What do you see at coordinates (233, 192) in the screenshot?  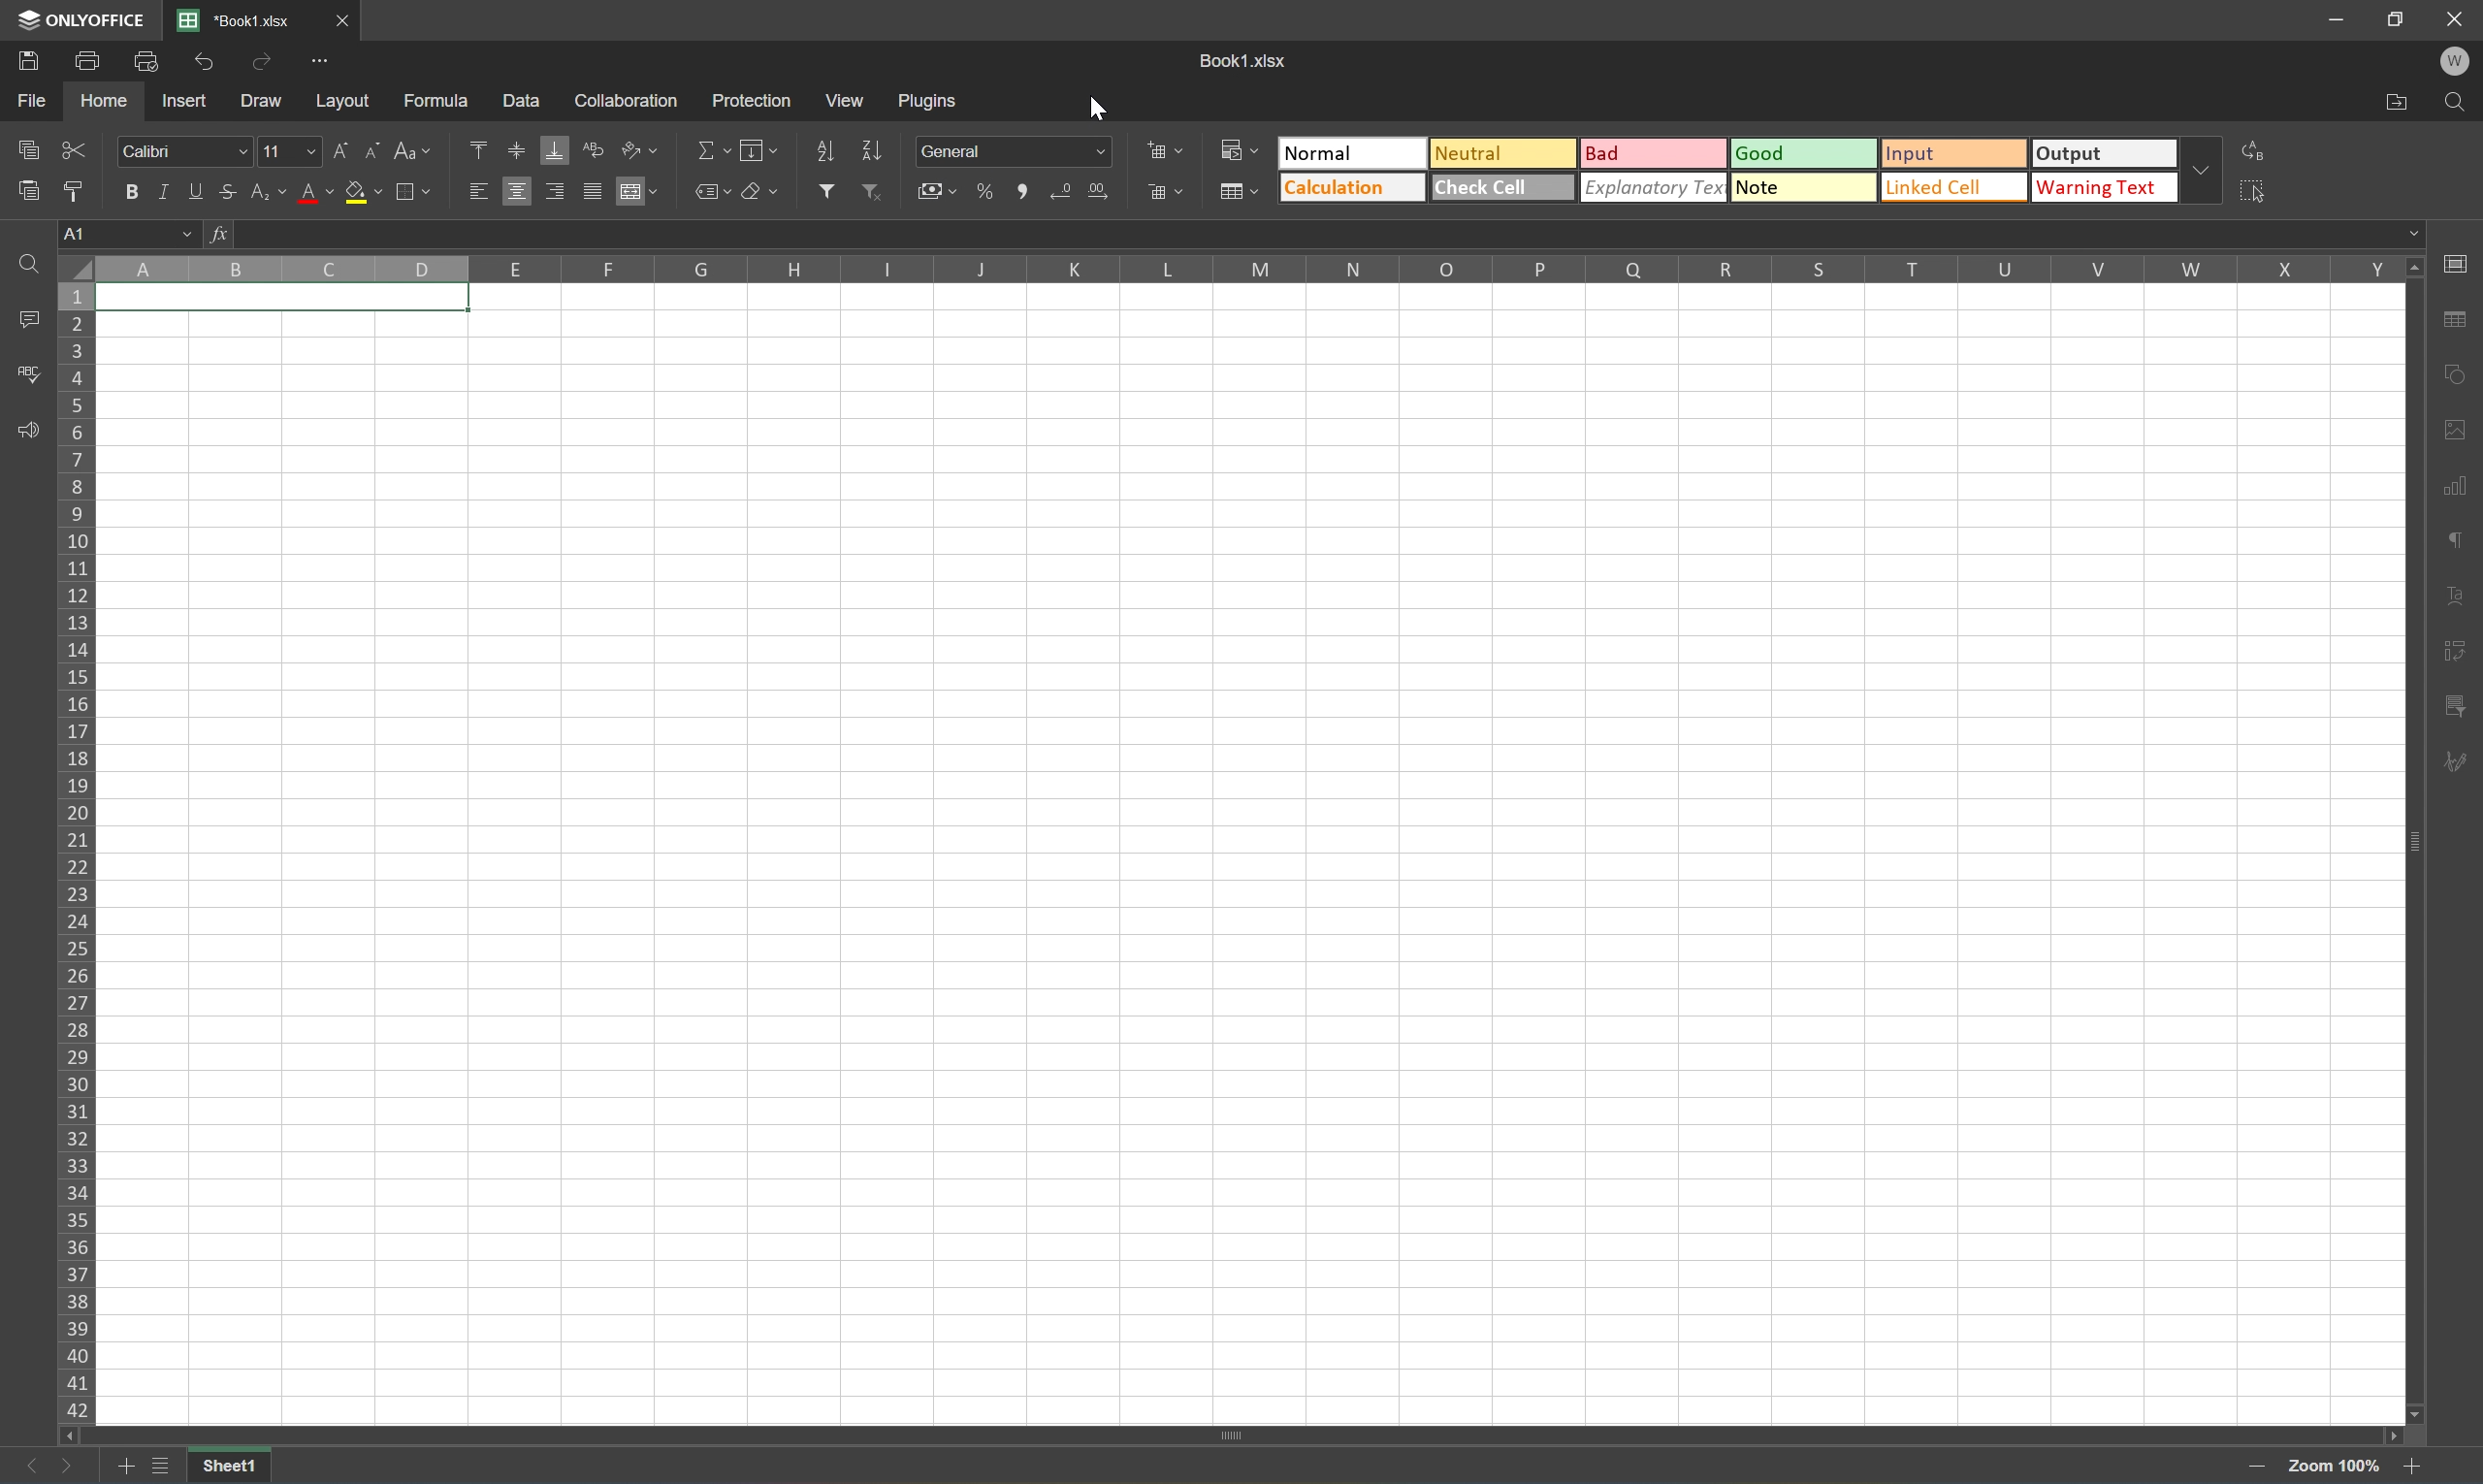 I see `Strikethrough` at bounding box center [233, 192].